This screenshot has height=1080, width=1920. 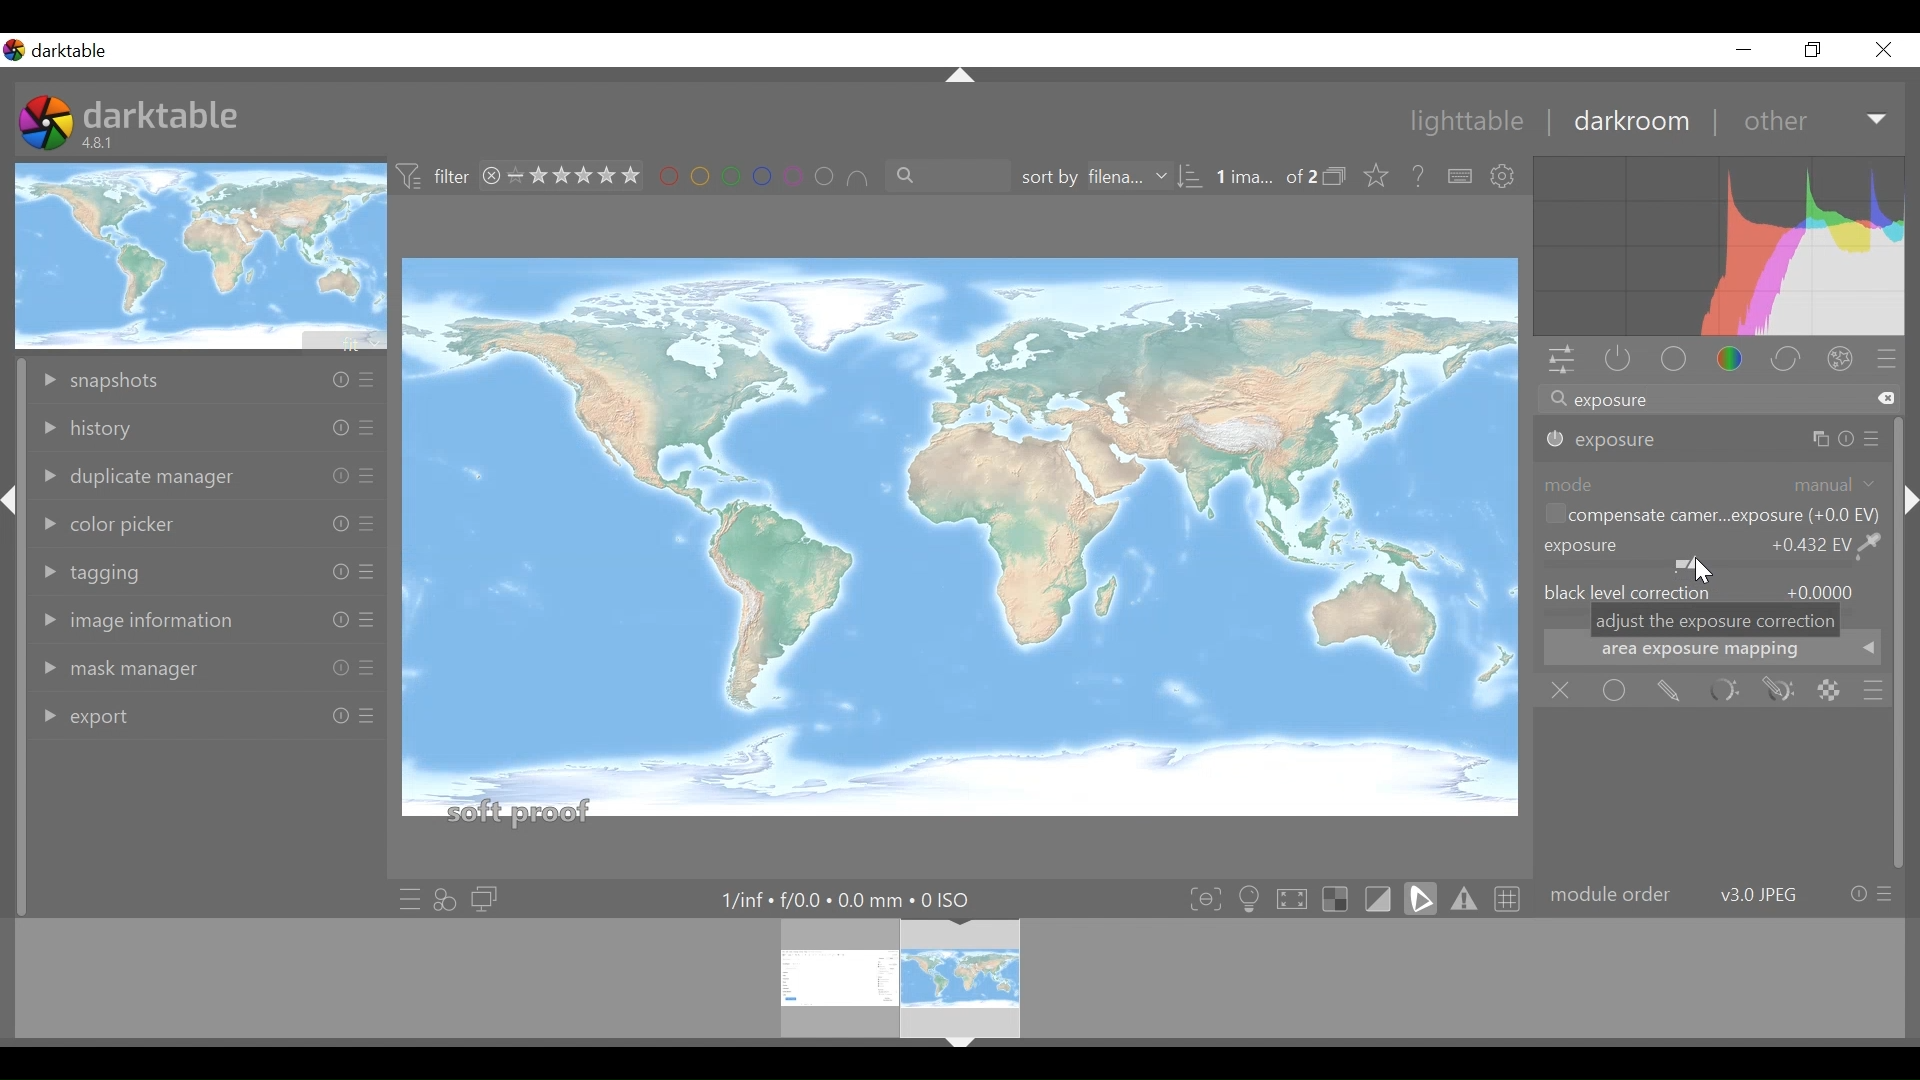 I want to click on , so click(x=368, y=477).